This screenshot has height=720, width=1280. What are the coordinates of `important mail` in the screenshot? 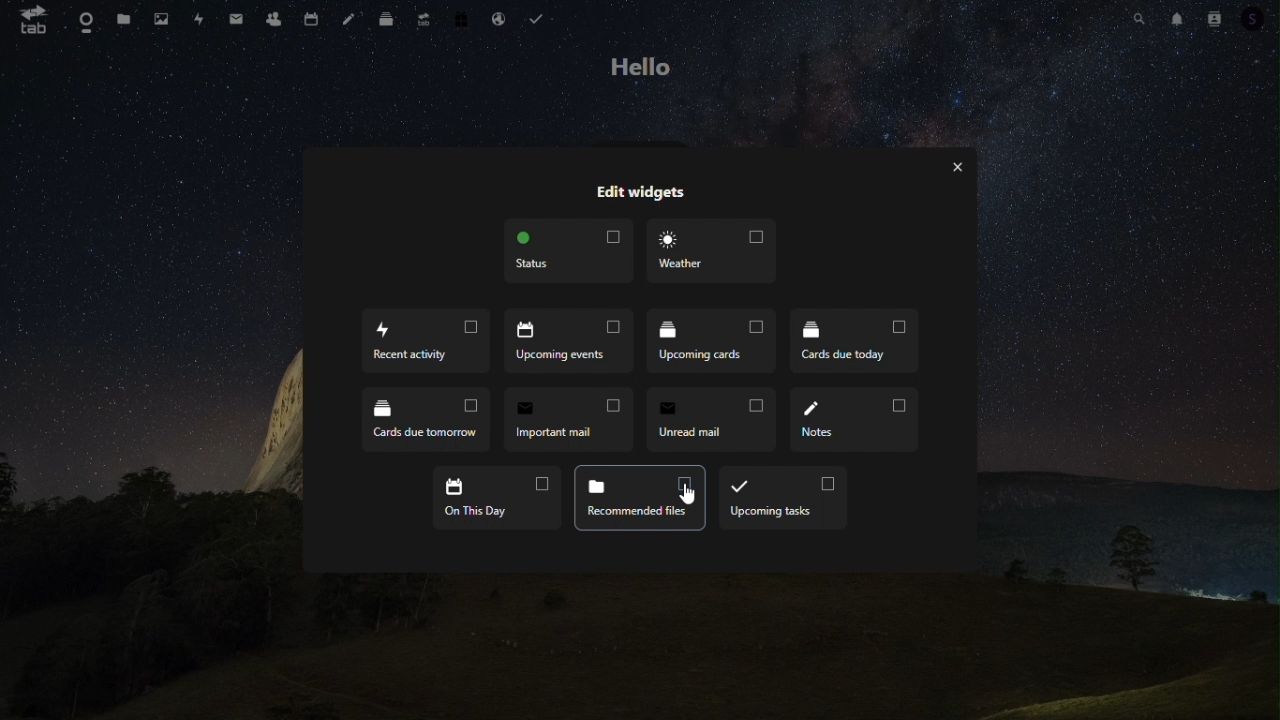 It's located at (568, 424).